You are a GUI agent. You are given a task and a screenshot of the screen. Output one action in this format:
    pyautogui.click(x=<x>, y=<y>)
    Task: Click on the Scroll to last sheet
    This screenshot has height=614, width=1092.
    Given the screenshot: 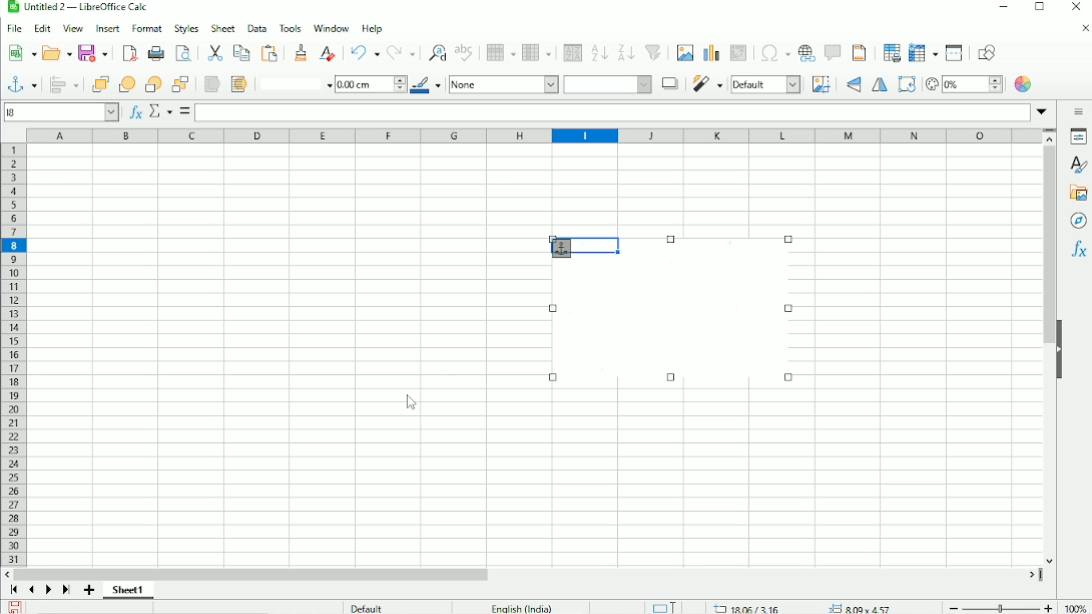 What is the action you would take?
    pyautogui.click(x=67, y=590)
    